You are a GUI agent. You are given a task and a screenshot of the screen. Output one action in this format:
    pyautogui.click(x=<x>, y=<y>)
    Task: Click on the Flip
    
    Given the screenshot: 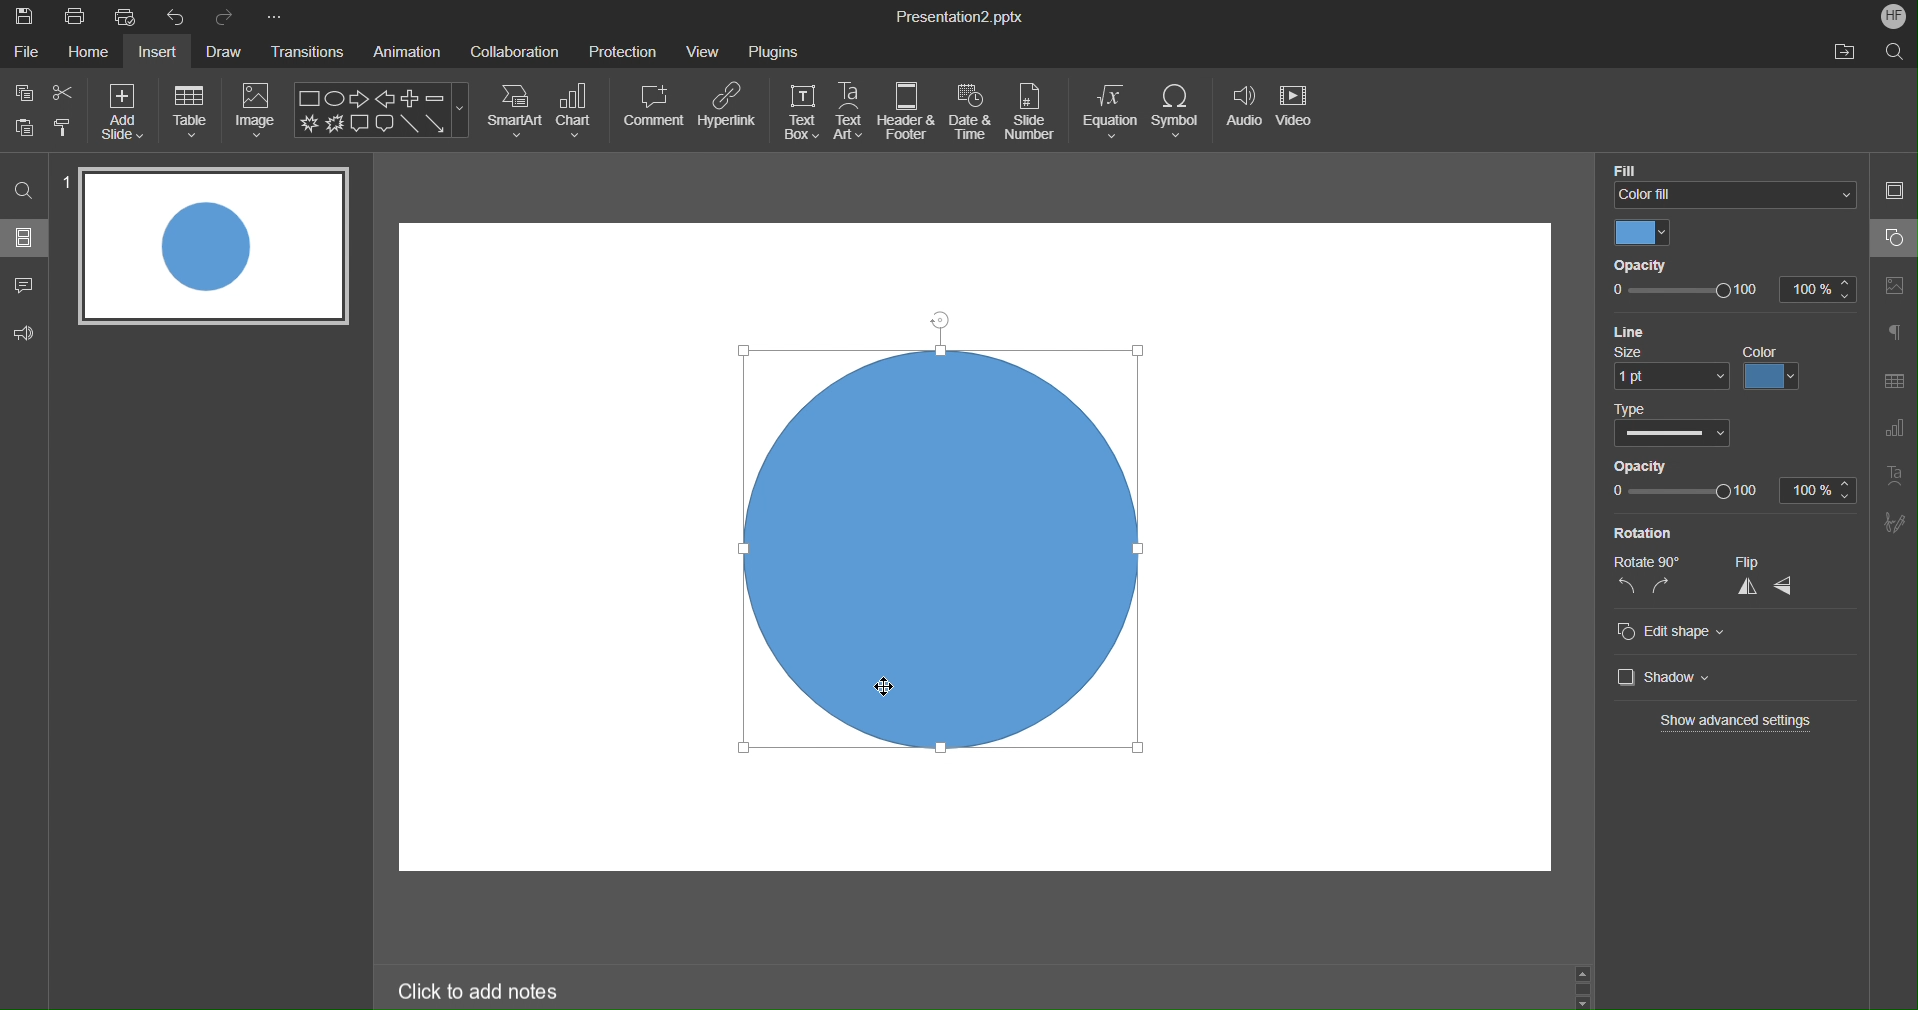 What is the action you would take?
    pyautogui.click(x=1768, y=563)
    